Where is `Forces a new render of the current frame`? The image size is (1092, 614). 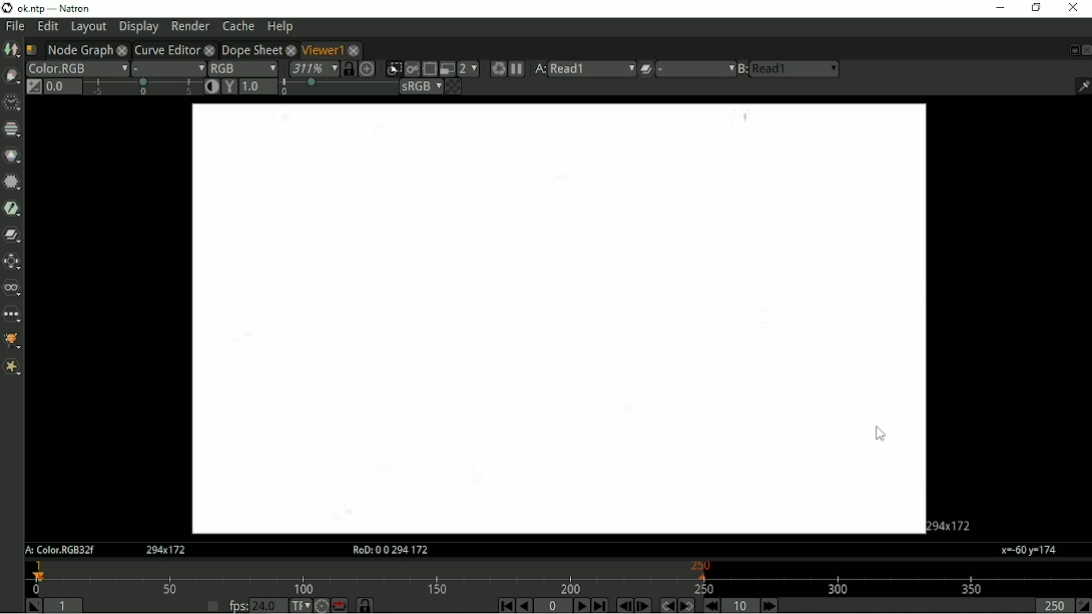
Forces a new render of the current frame is located at coordinates (496, 69).